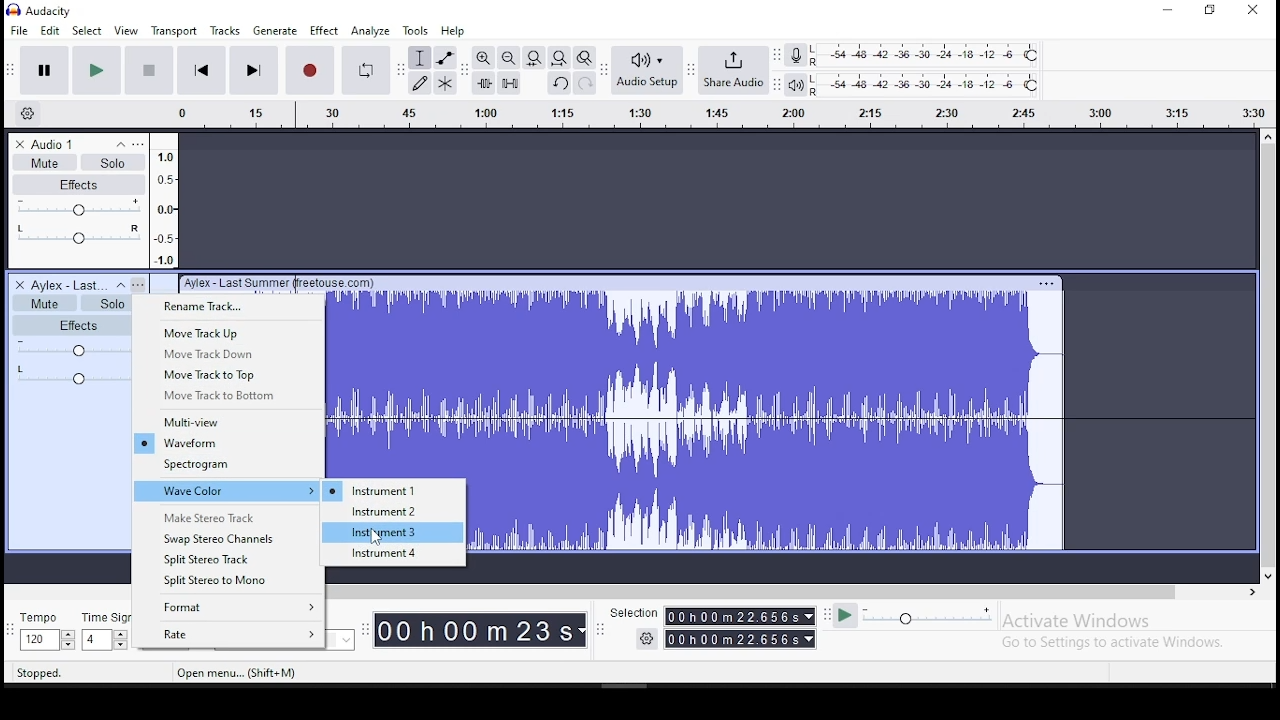  What do you see at coordinates (399, 385) in the screenshot?
I see `track` at bounding box center [399, 385].